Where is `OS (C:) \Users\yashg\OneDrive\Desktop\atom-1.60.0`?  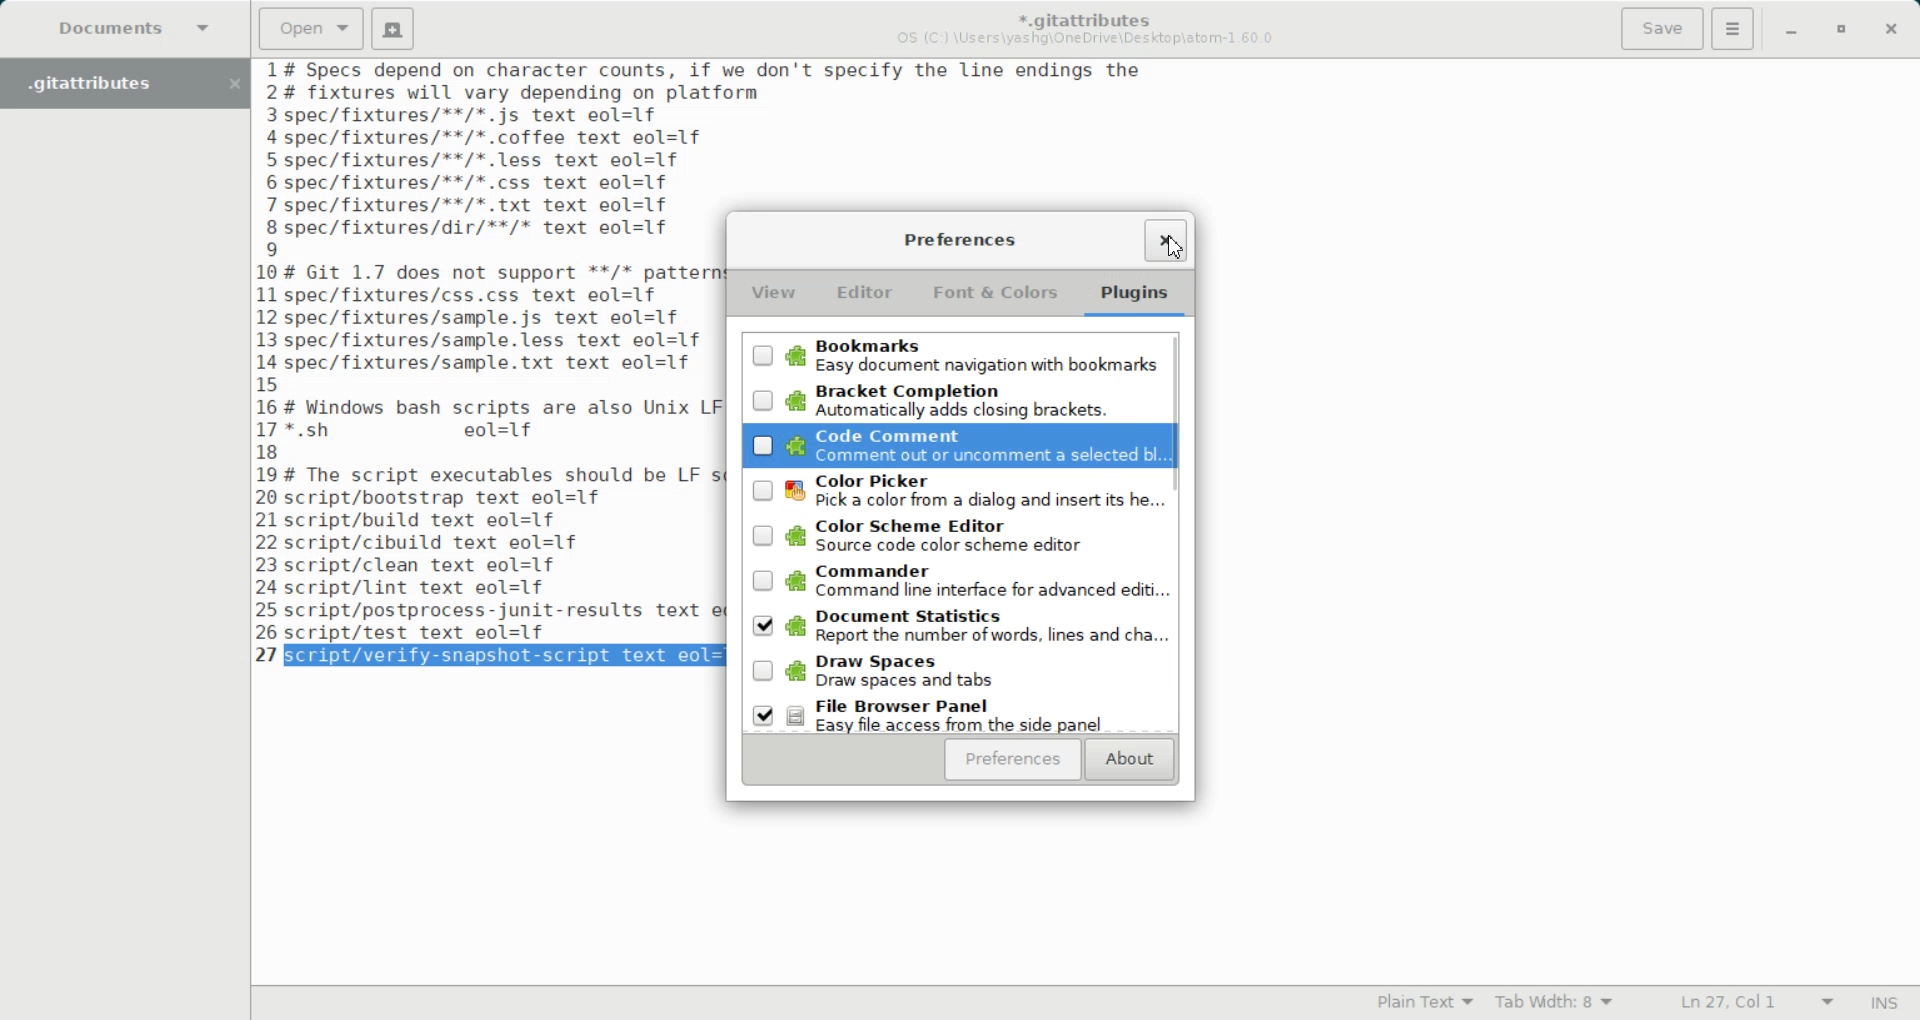
OS (C:) \Users\yashg\OneDrive\Desktop\atom-1.60.0 is located at coordinates (1089, 39).